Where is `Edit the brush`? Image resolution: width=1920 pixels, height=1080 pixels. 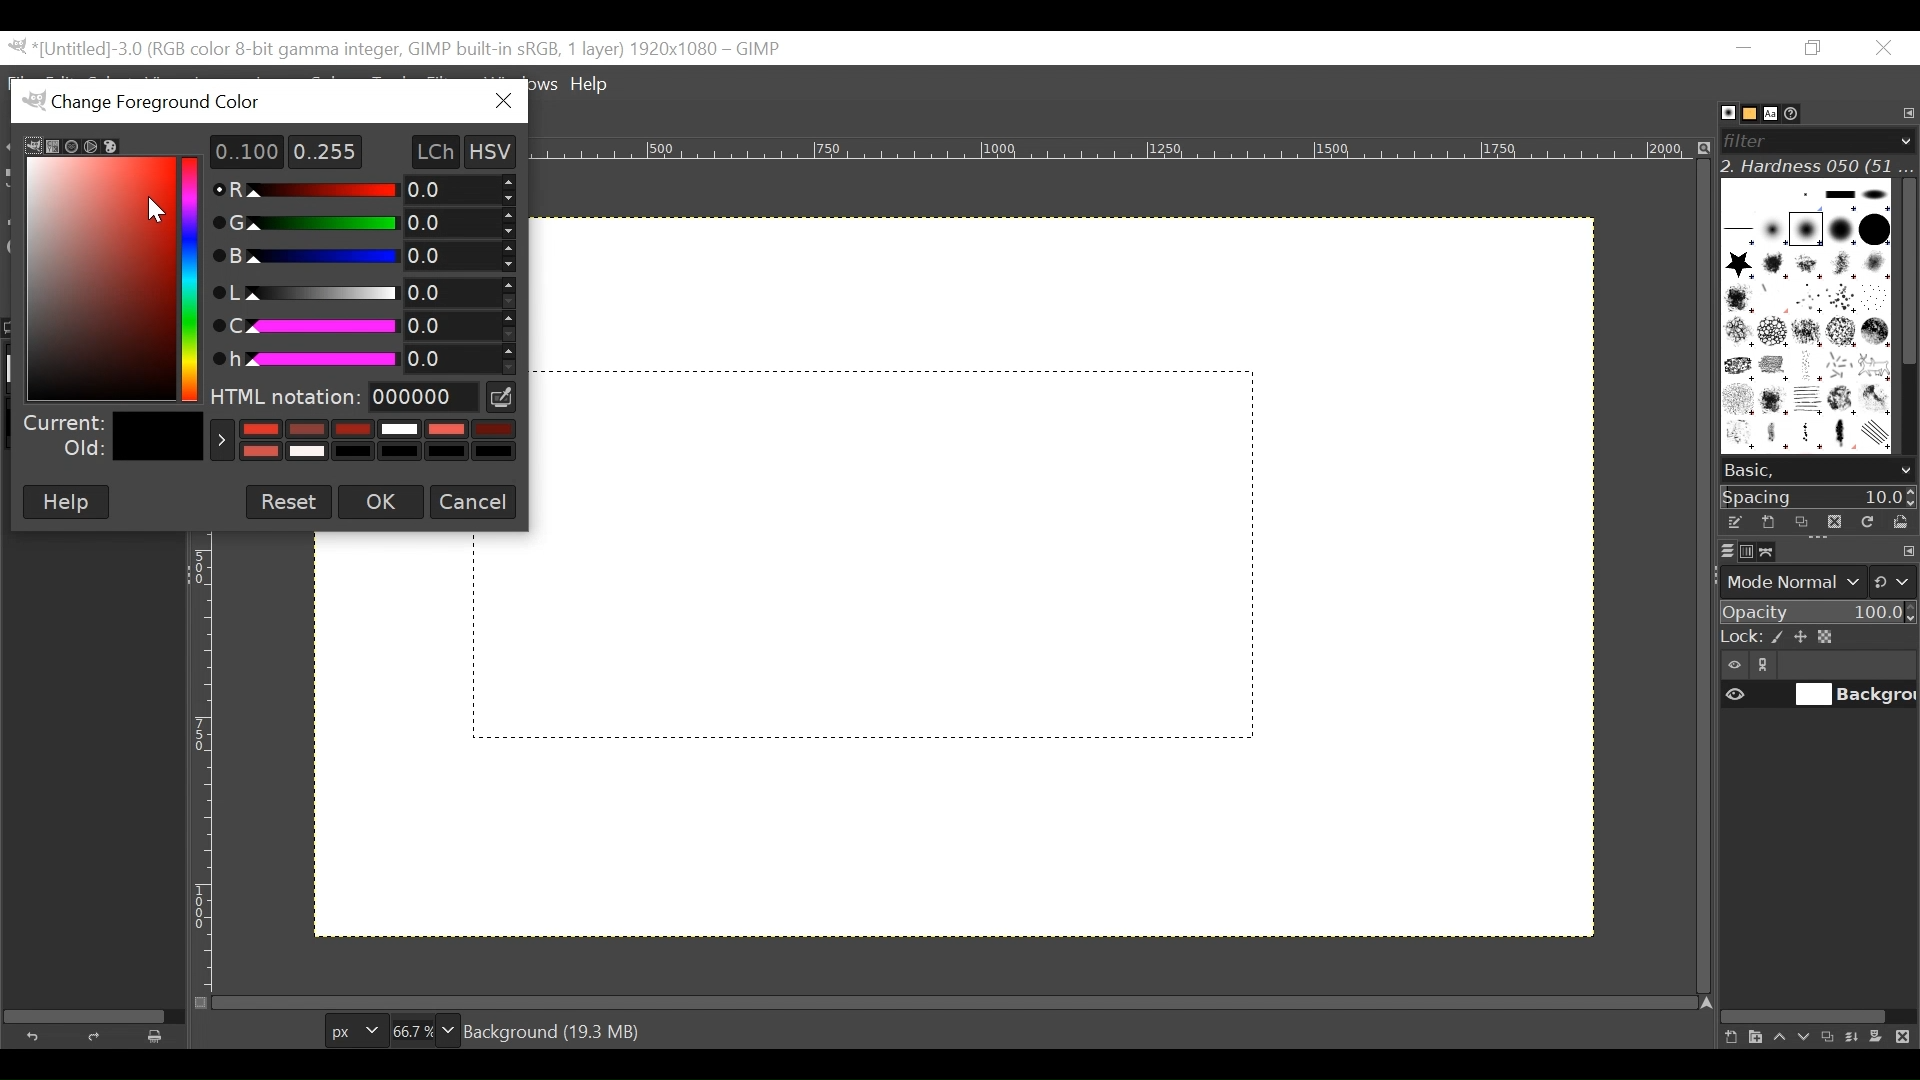 Edit the brush is located at coordinates (1734, 522).